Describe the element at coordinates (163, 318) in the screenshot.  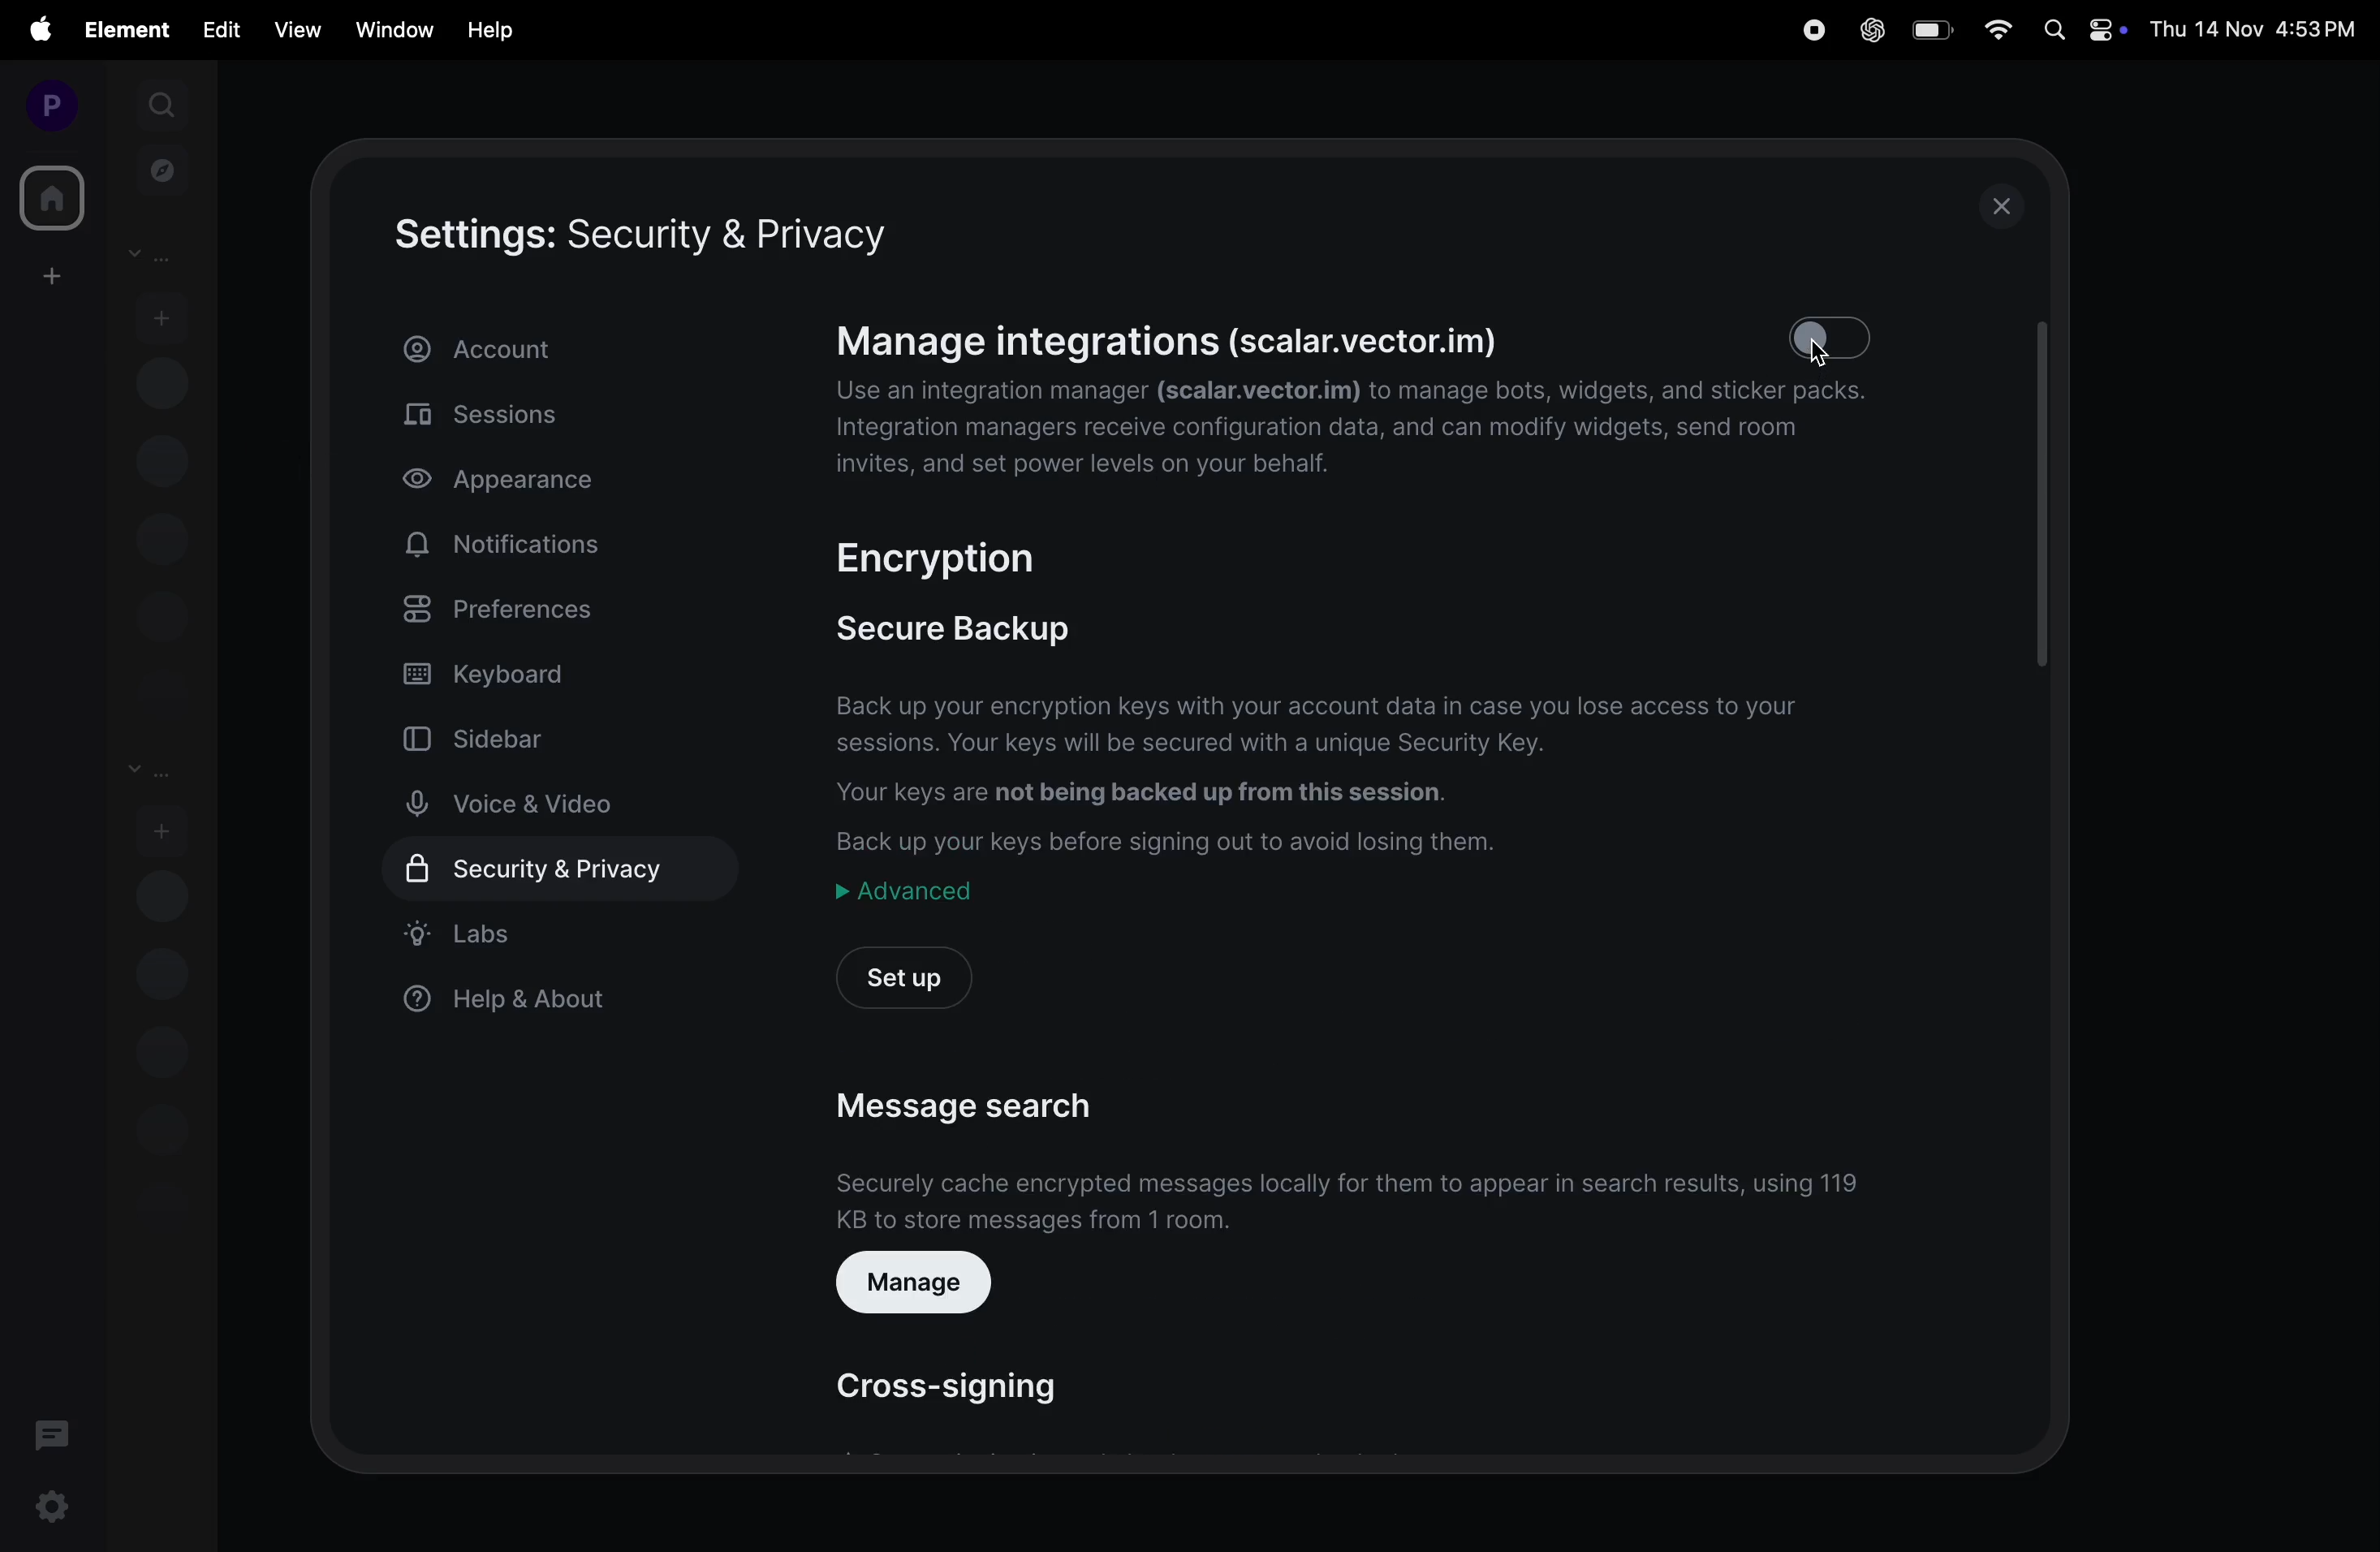
I see `start chat` at that location.